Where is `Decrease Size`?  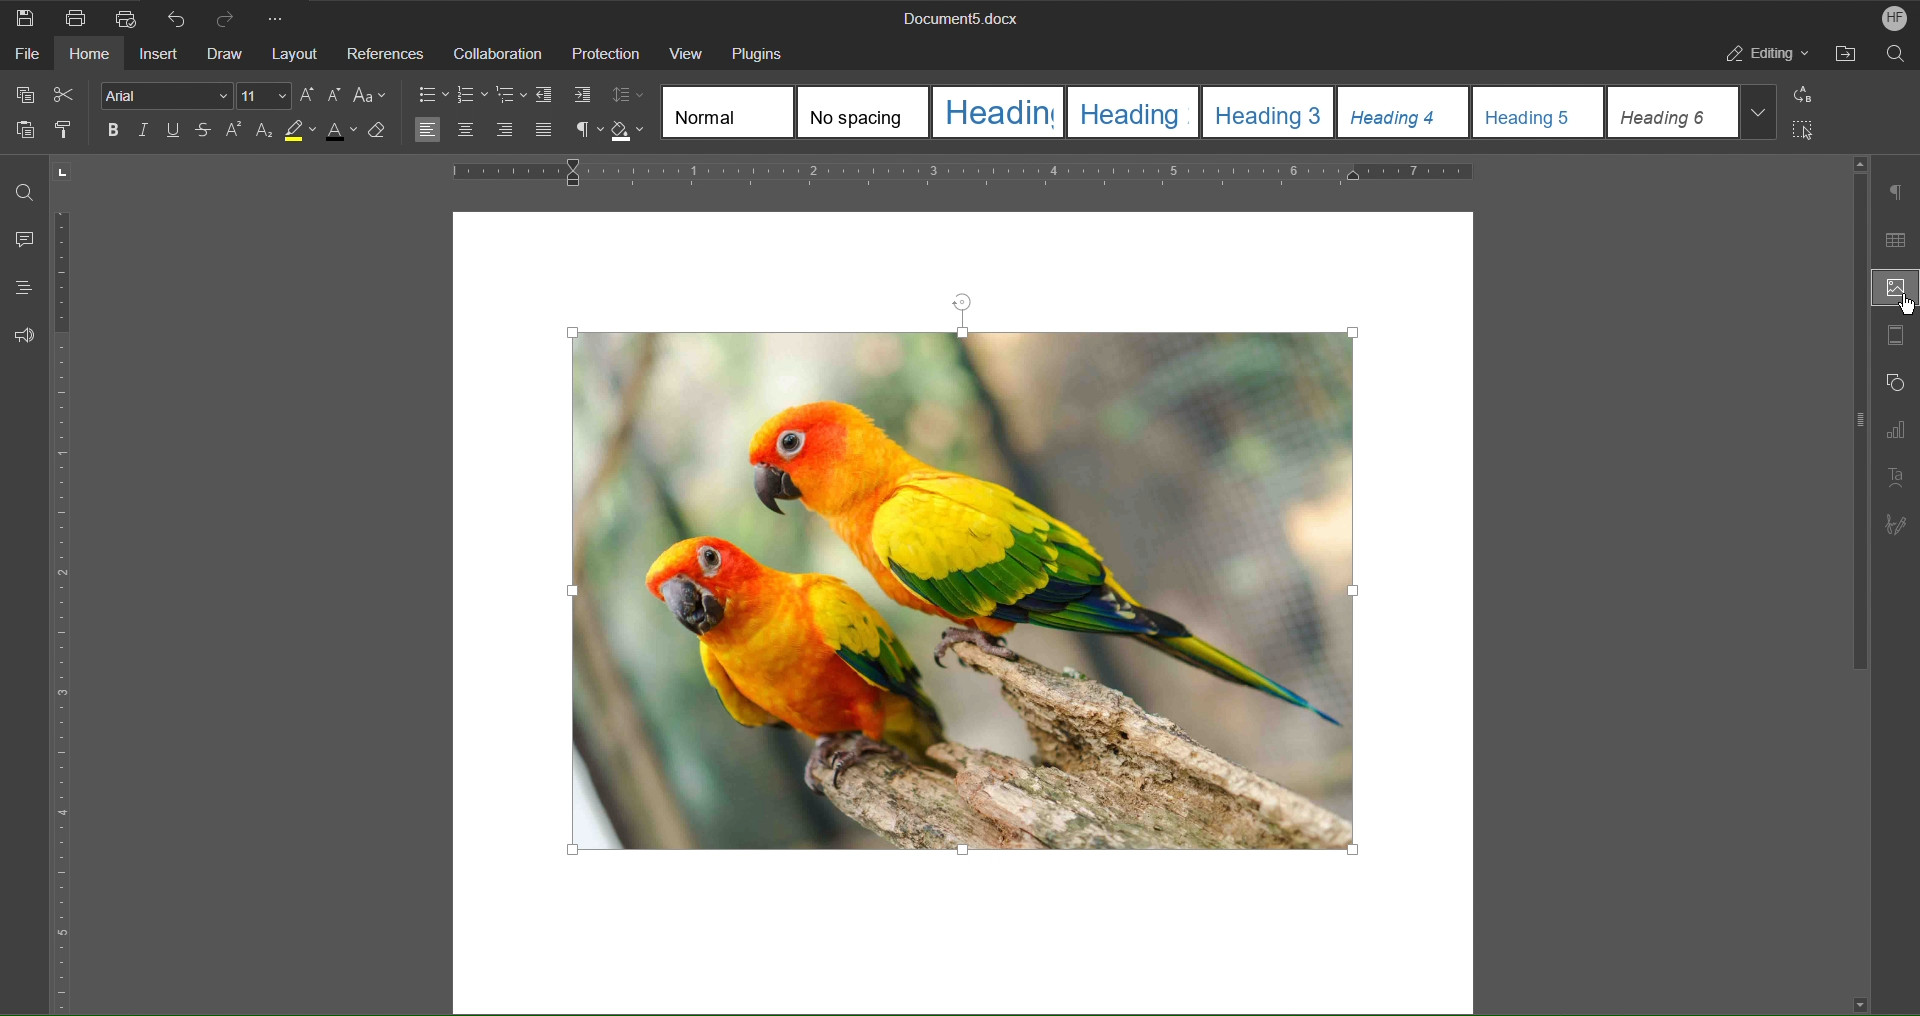 Decrease Size is located at coordinates (338, 96).